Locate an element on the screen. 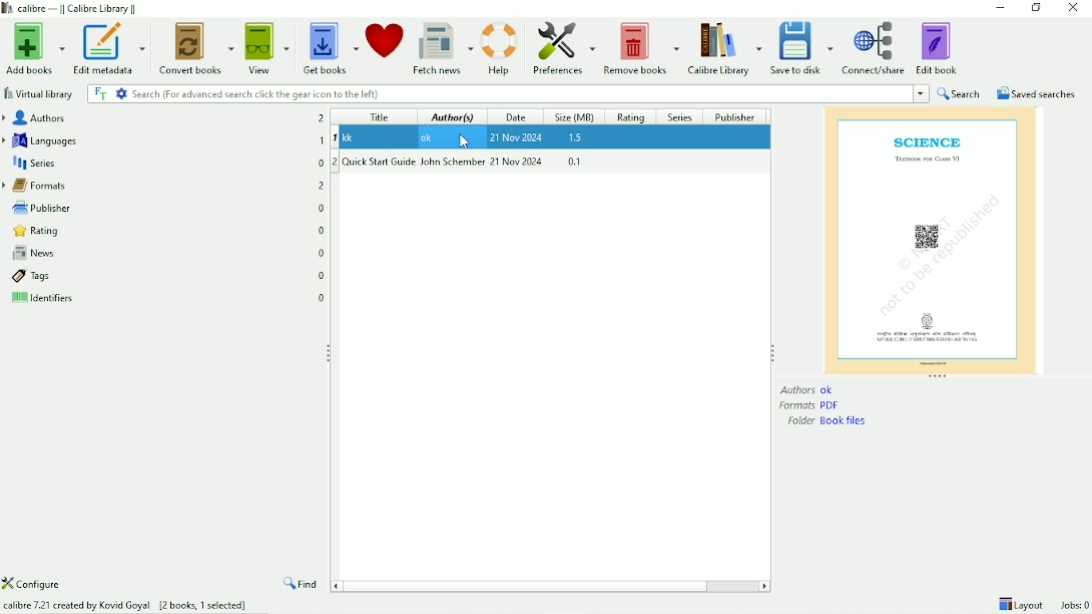  Resize is located at coordinates (774, 353).